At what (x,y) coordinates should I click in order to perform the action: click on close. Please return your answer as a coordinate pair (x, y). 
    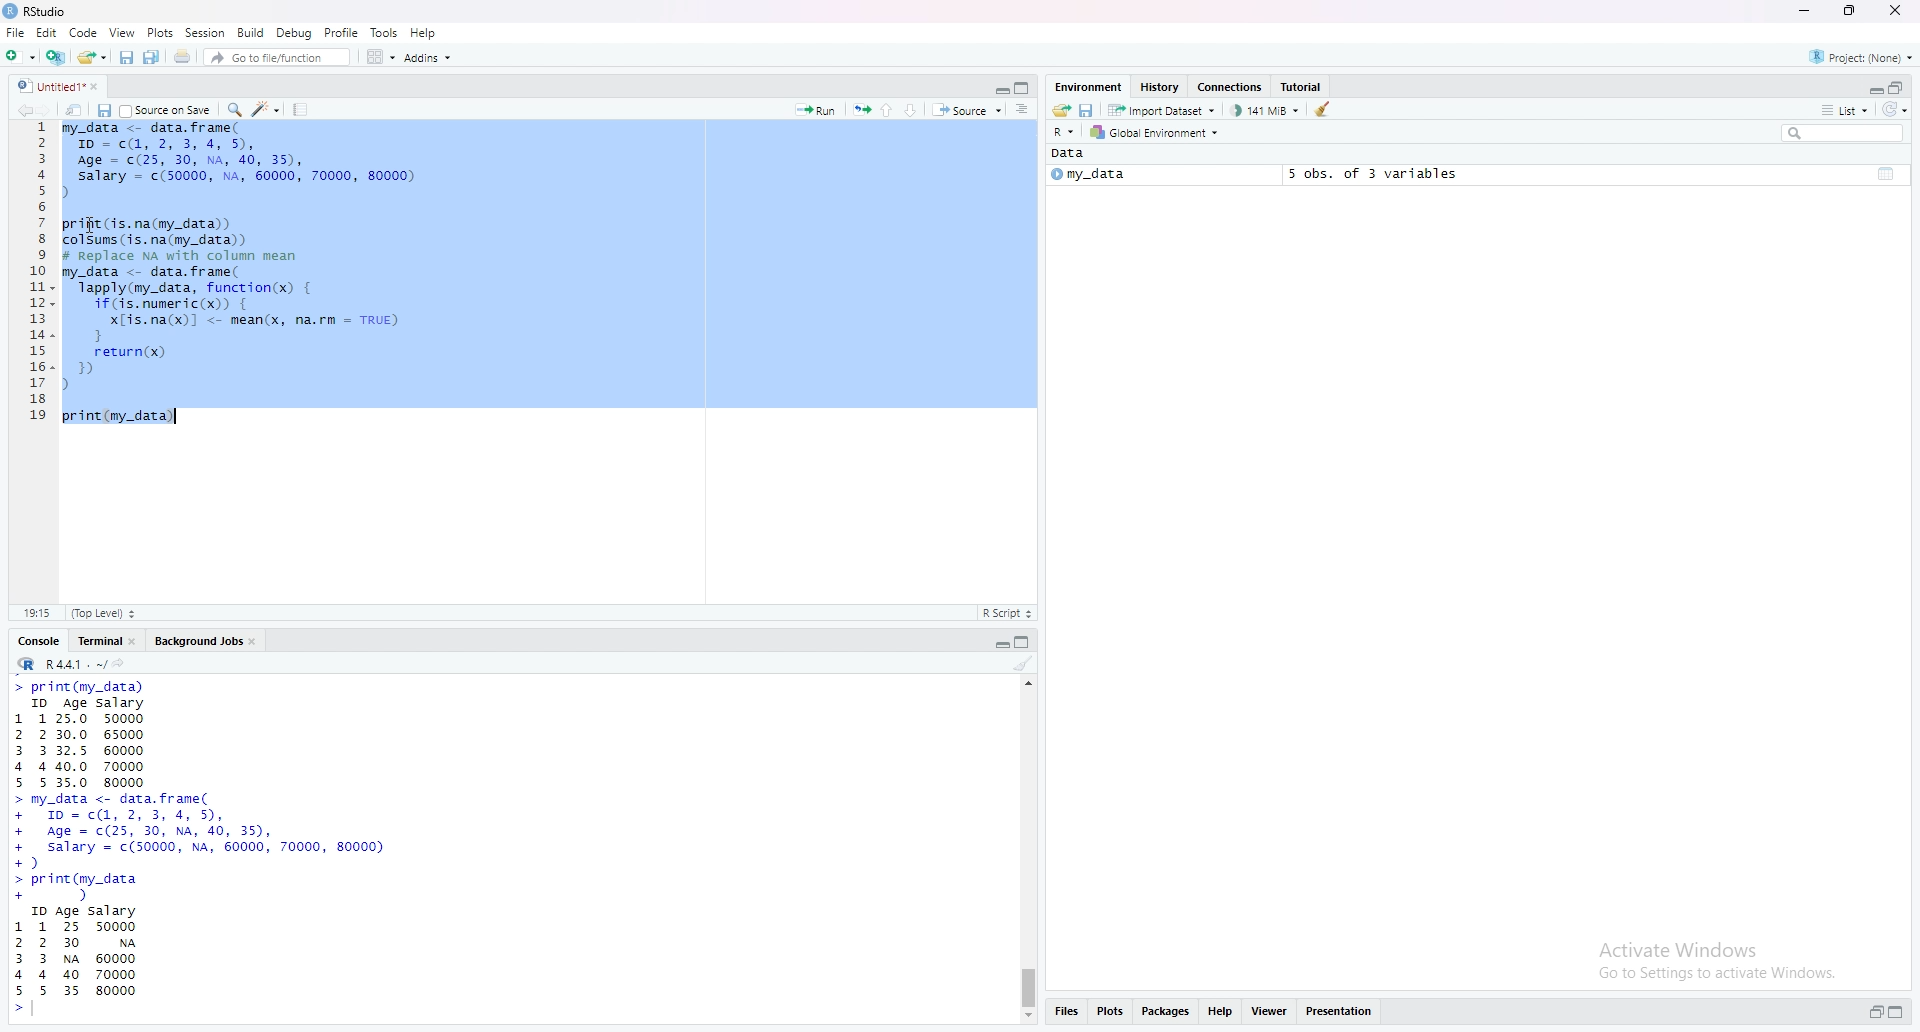
    Looking at the image, I should click on (1899, 10).